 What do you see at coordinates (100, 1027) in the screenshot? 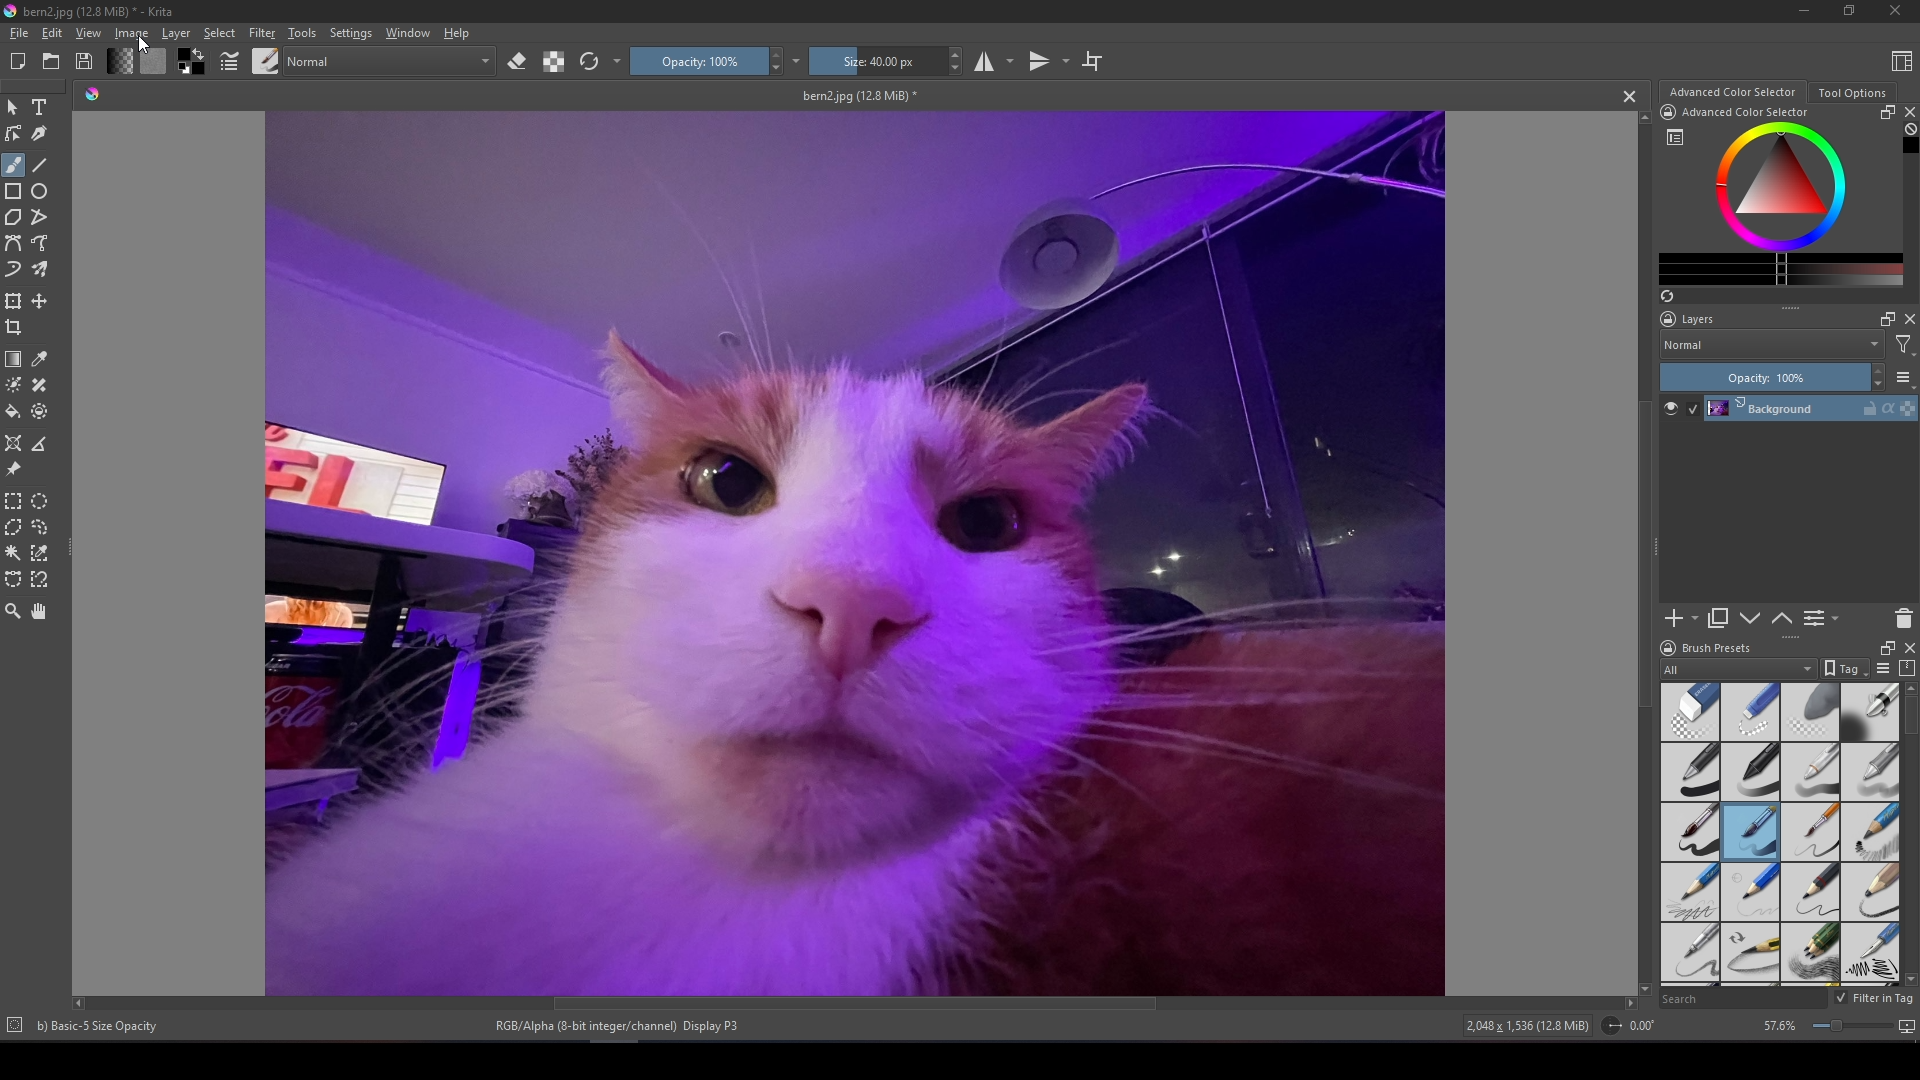
I see `basic-5 size Opacity` at bounding box center [100, 1027].